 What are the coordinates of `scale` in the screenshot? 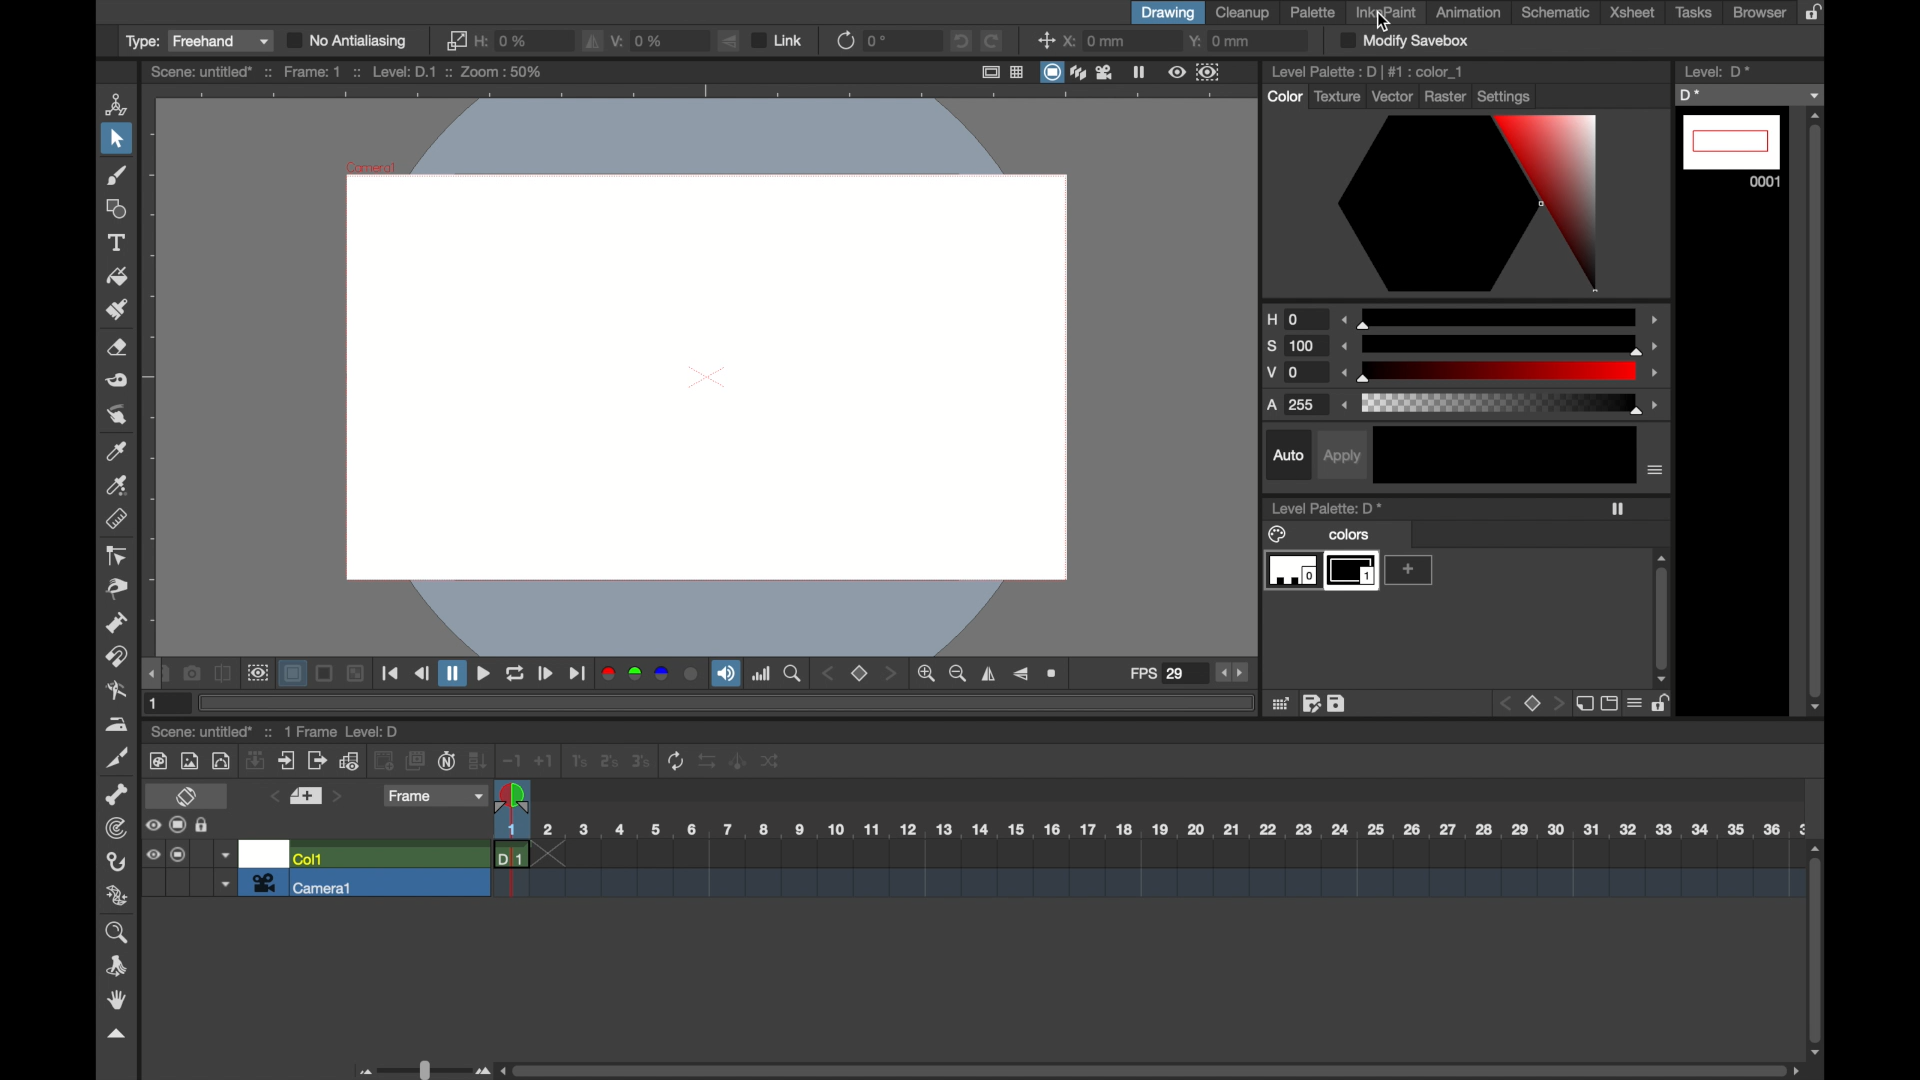 It's located at (1501, 344).